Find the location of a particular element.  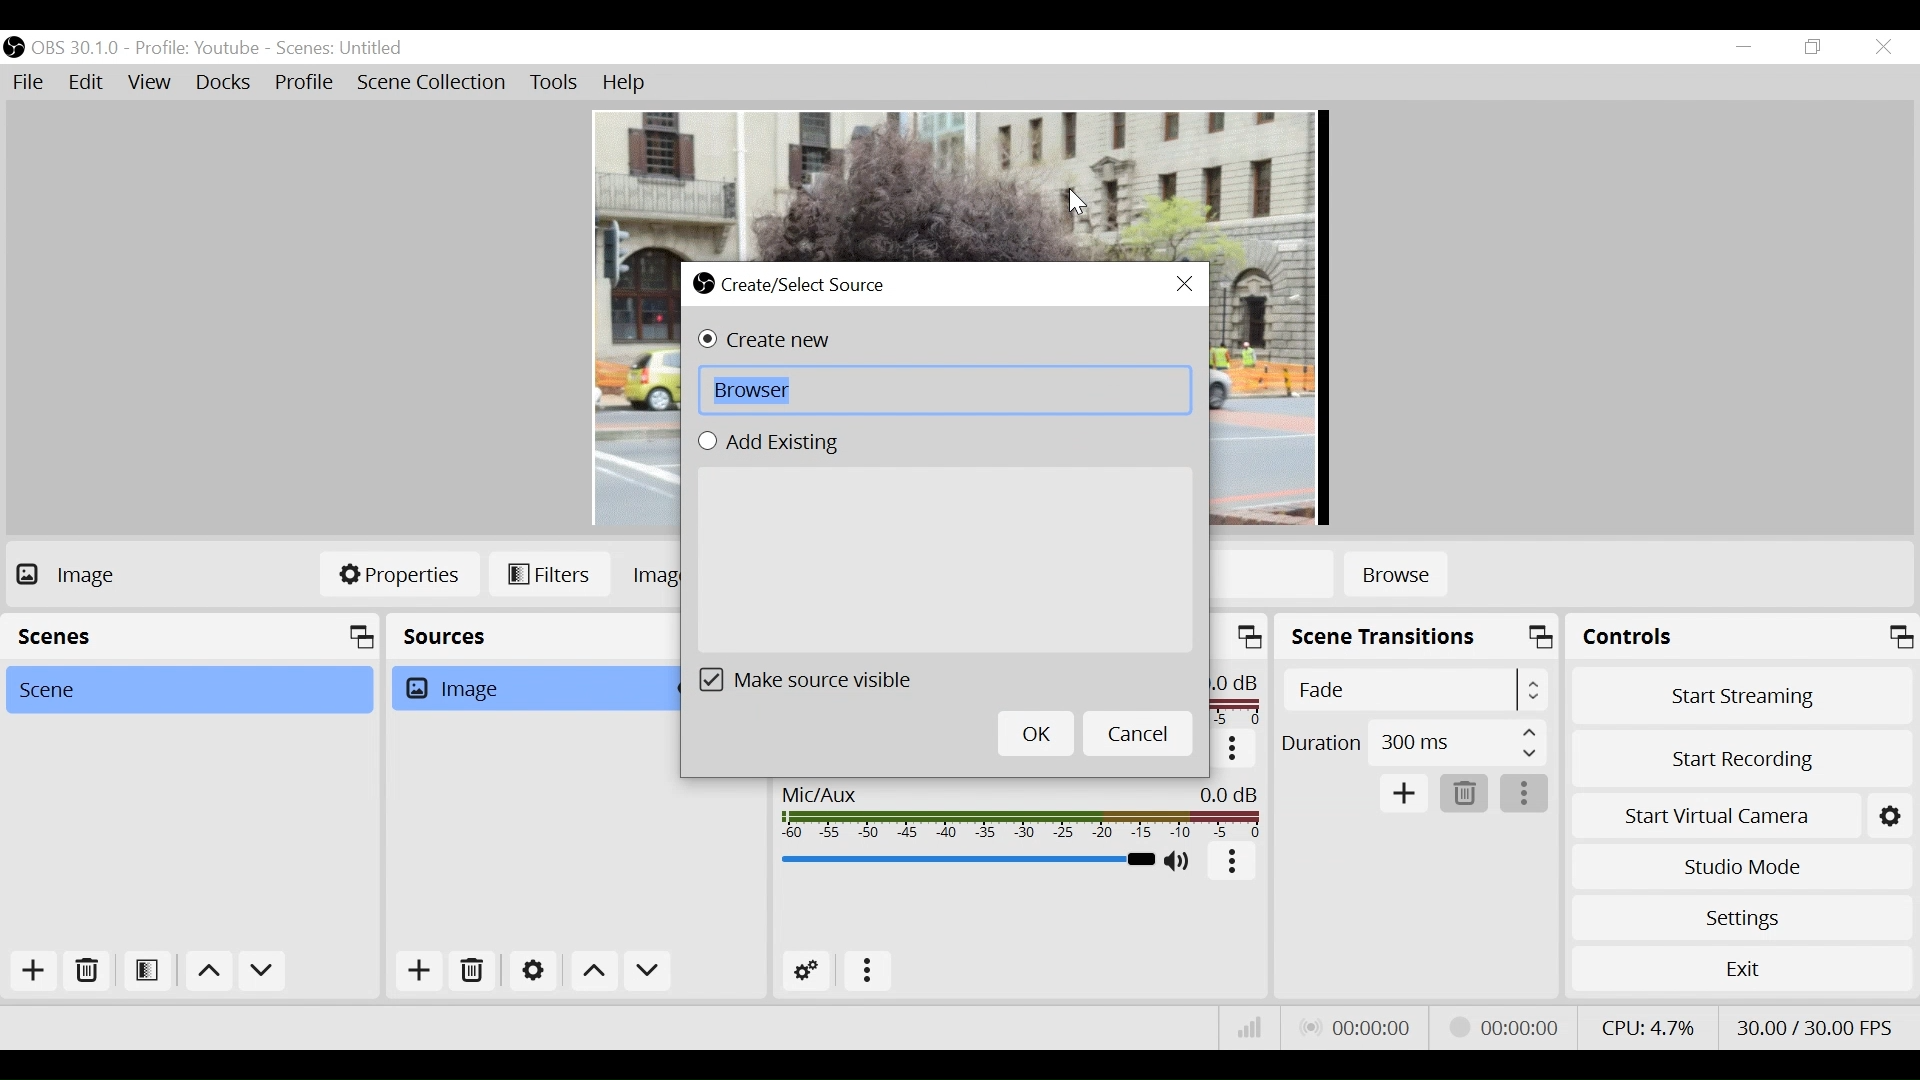

(un)select Add Existing is located at coordinates (766, 442).